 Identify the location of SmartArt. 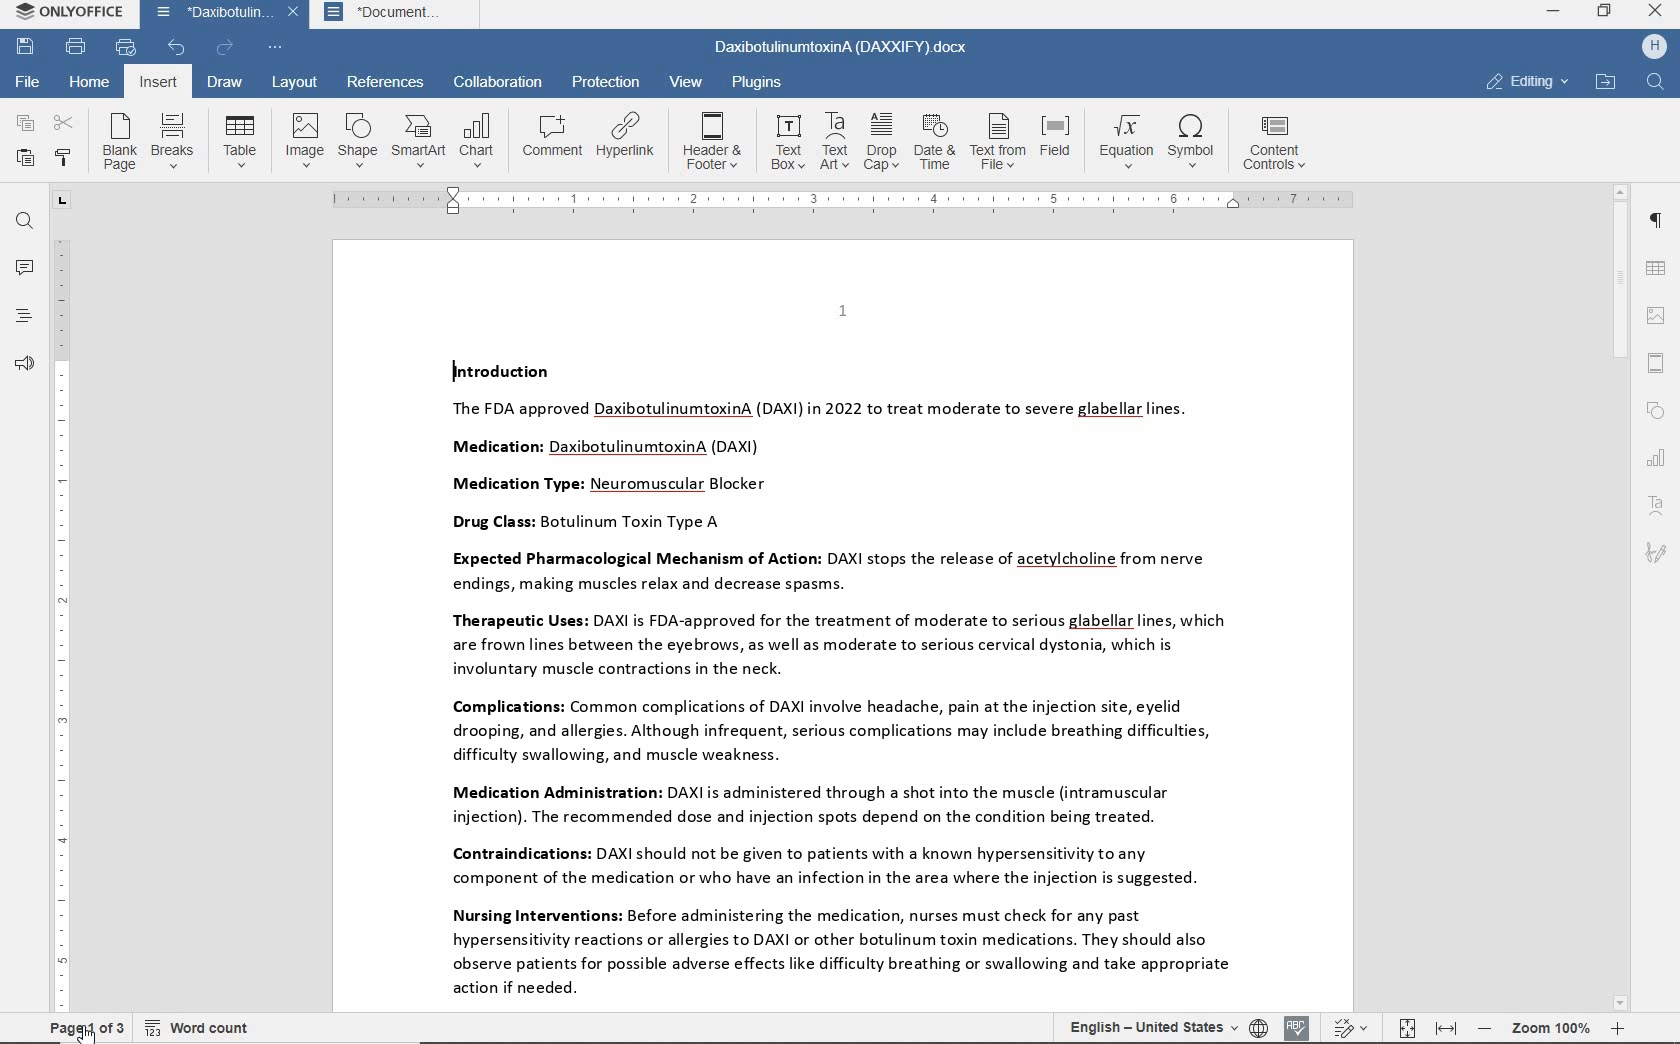
(418, 141).